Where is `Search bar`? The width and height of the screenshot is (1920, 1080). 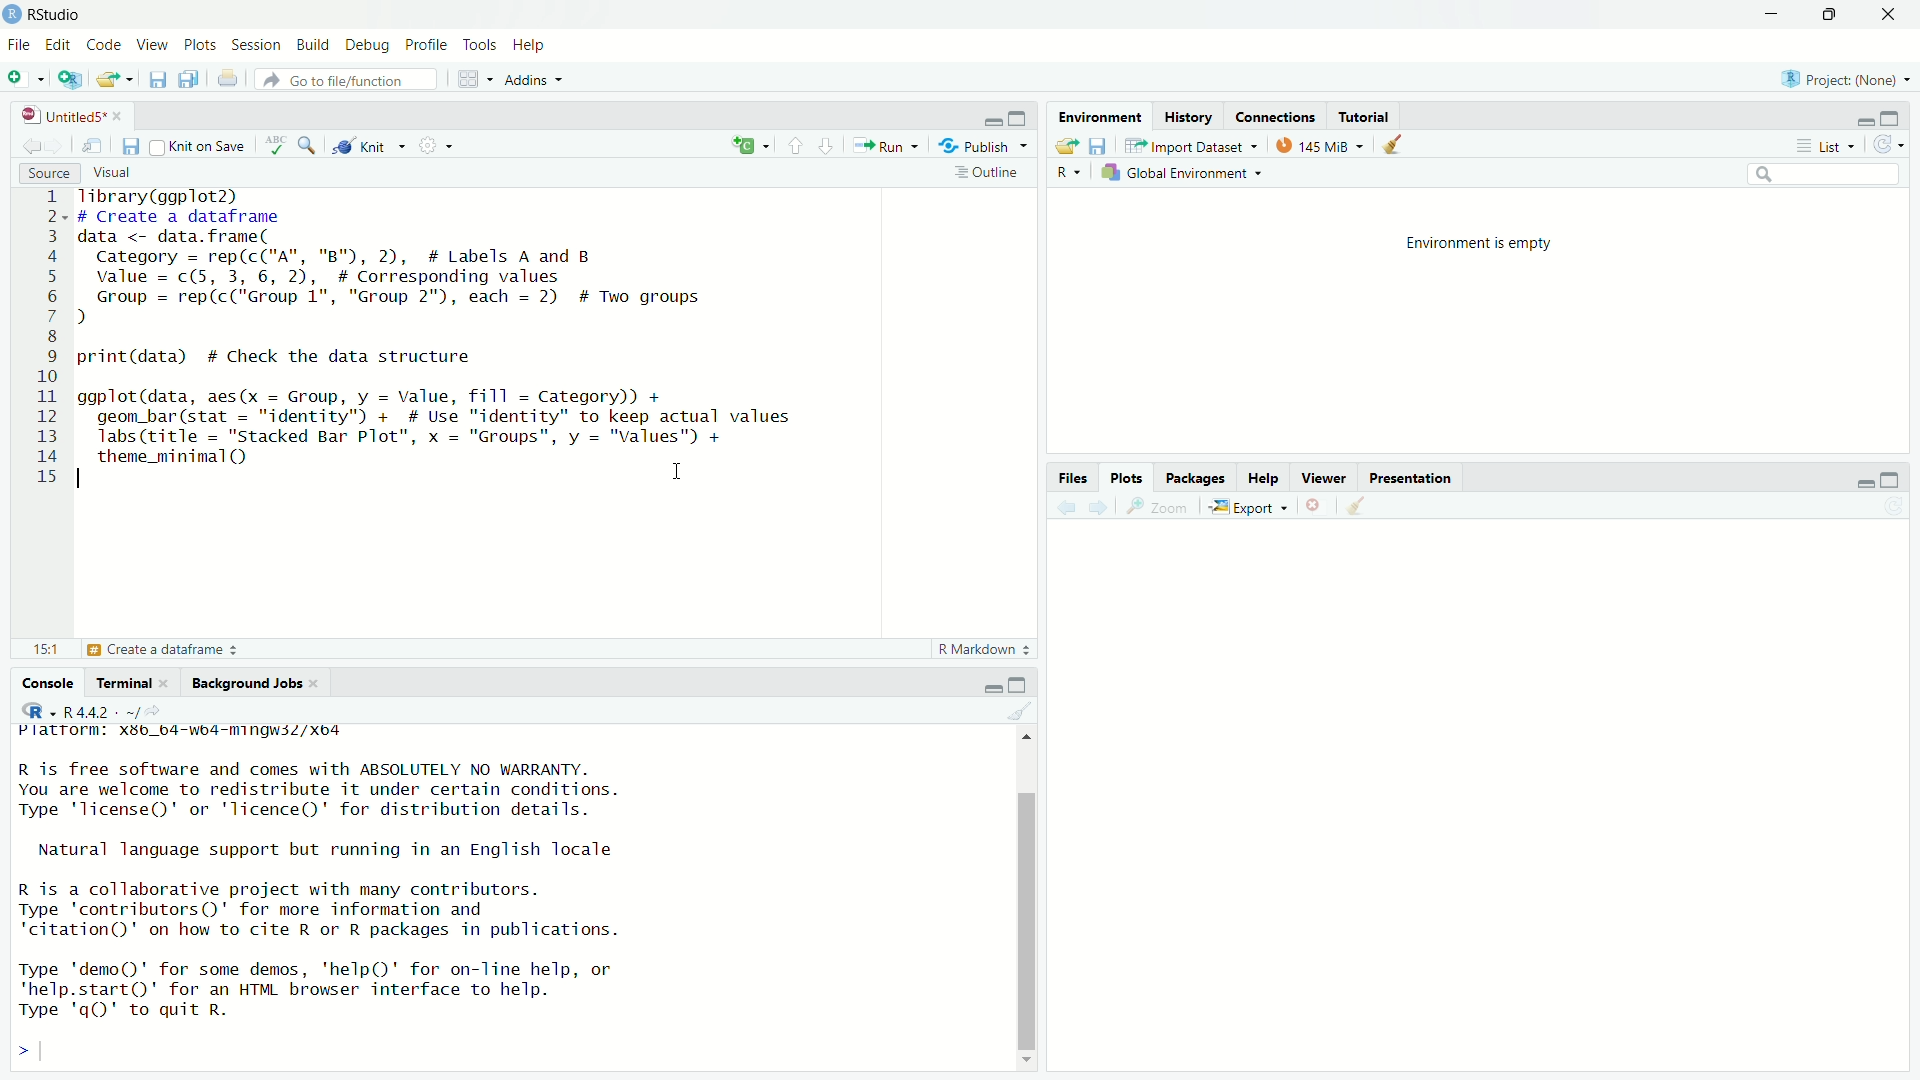
Search bar is located at coordinates (1809, 174).